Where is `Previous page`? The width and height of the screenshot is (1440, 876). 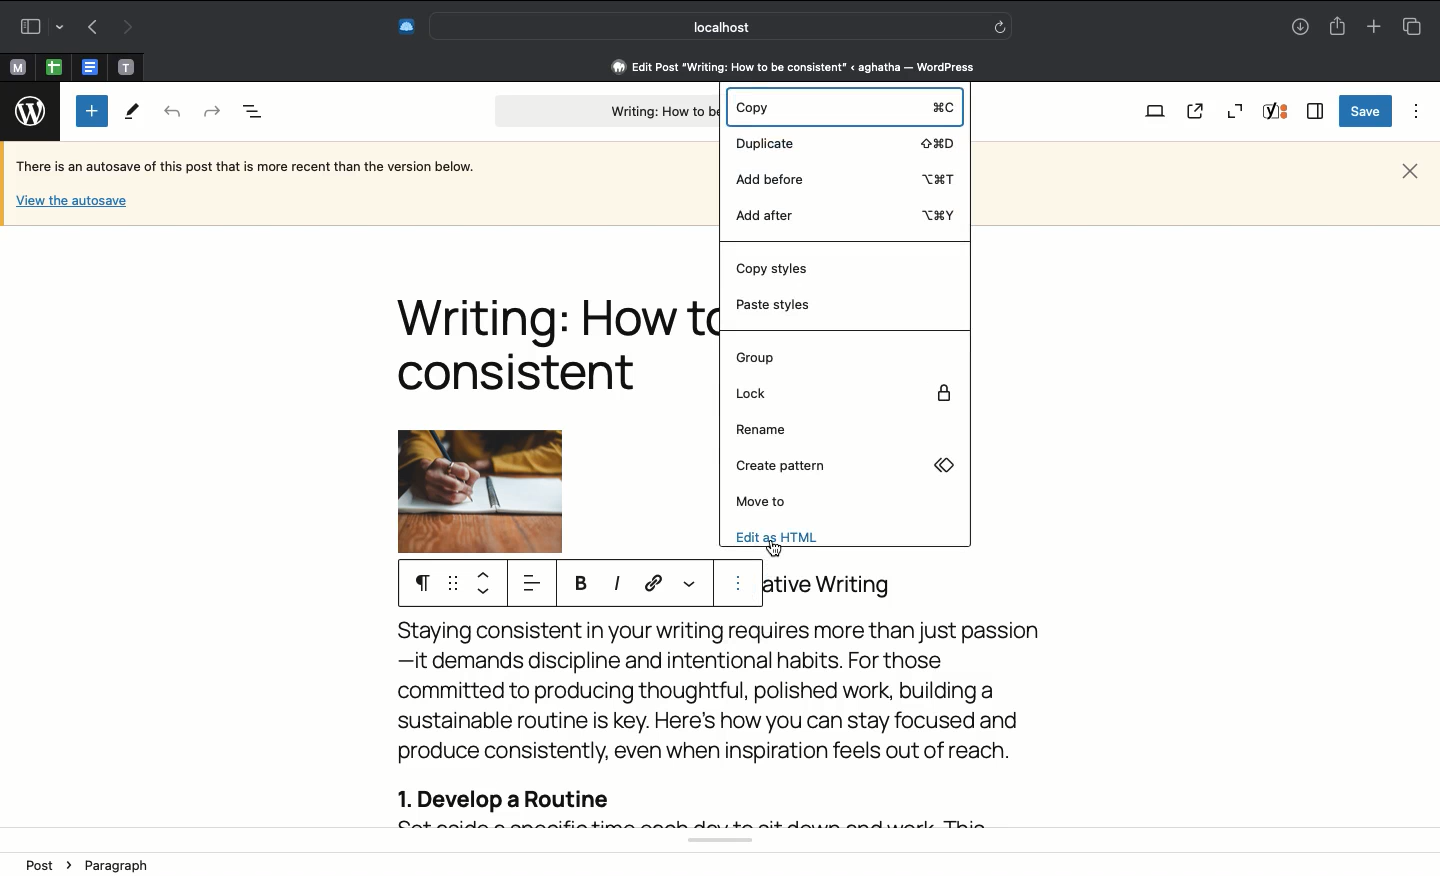 Previous page is located at coordinates (89, 28).